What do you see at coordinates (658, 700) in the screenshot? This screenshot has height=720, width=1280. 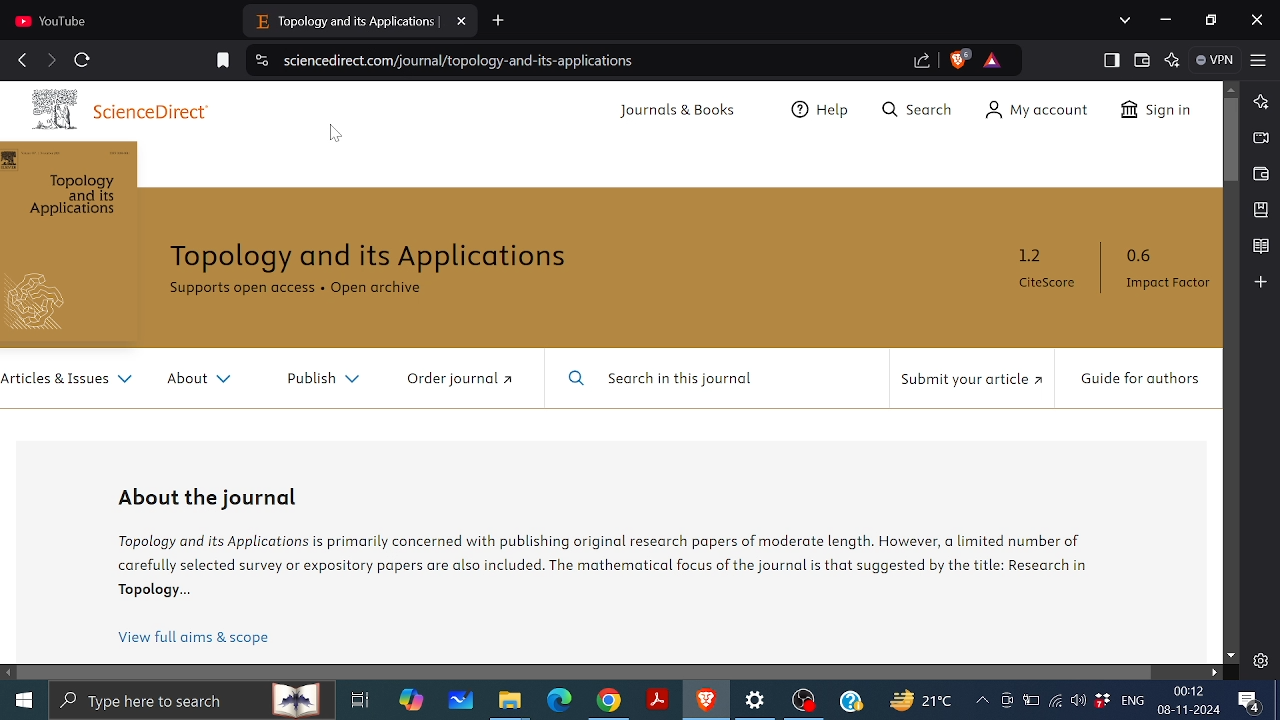 I see `Adobe reader` at bounding box center [658, 700].